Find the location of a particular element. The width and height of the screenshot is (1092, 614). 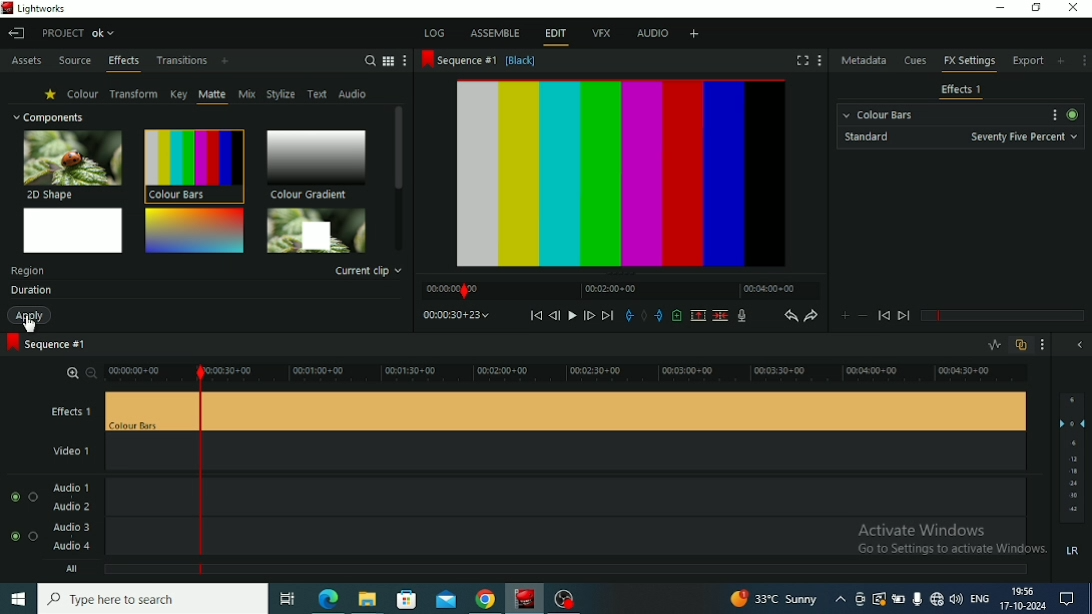

Effects is located at coordinates (124, 63).